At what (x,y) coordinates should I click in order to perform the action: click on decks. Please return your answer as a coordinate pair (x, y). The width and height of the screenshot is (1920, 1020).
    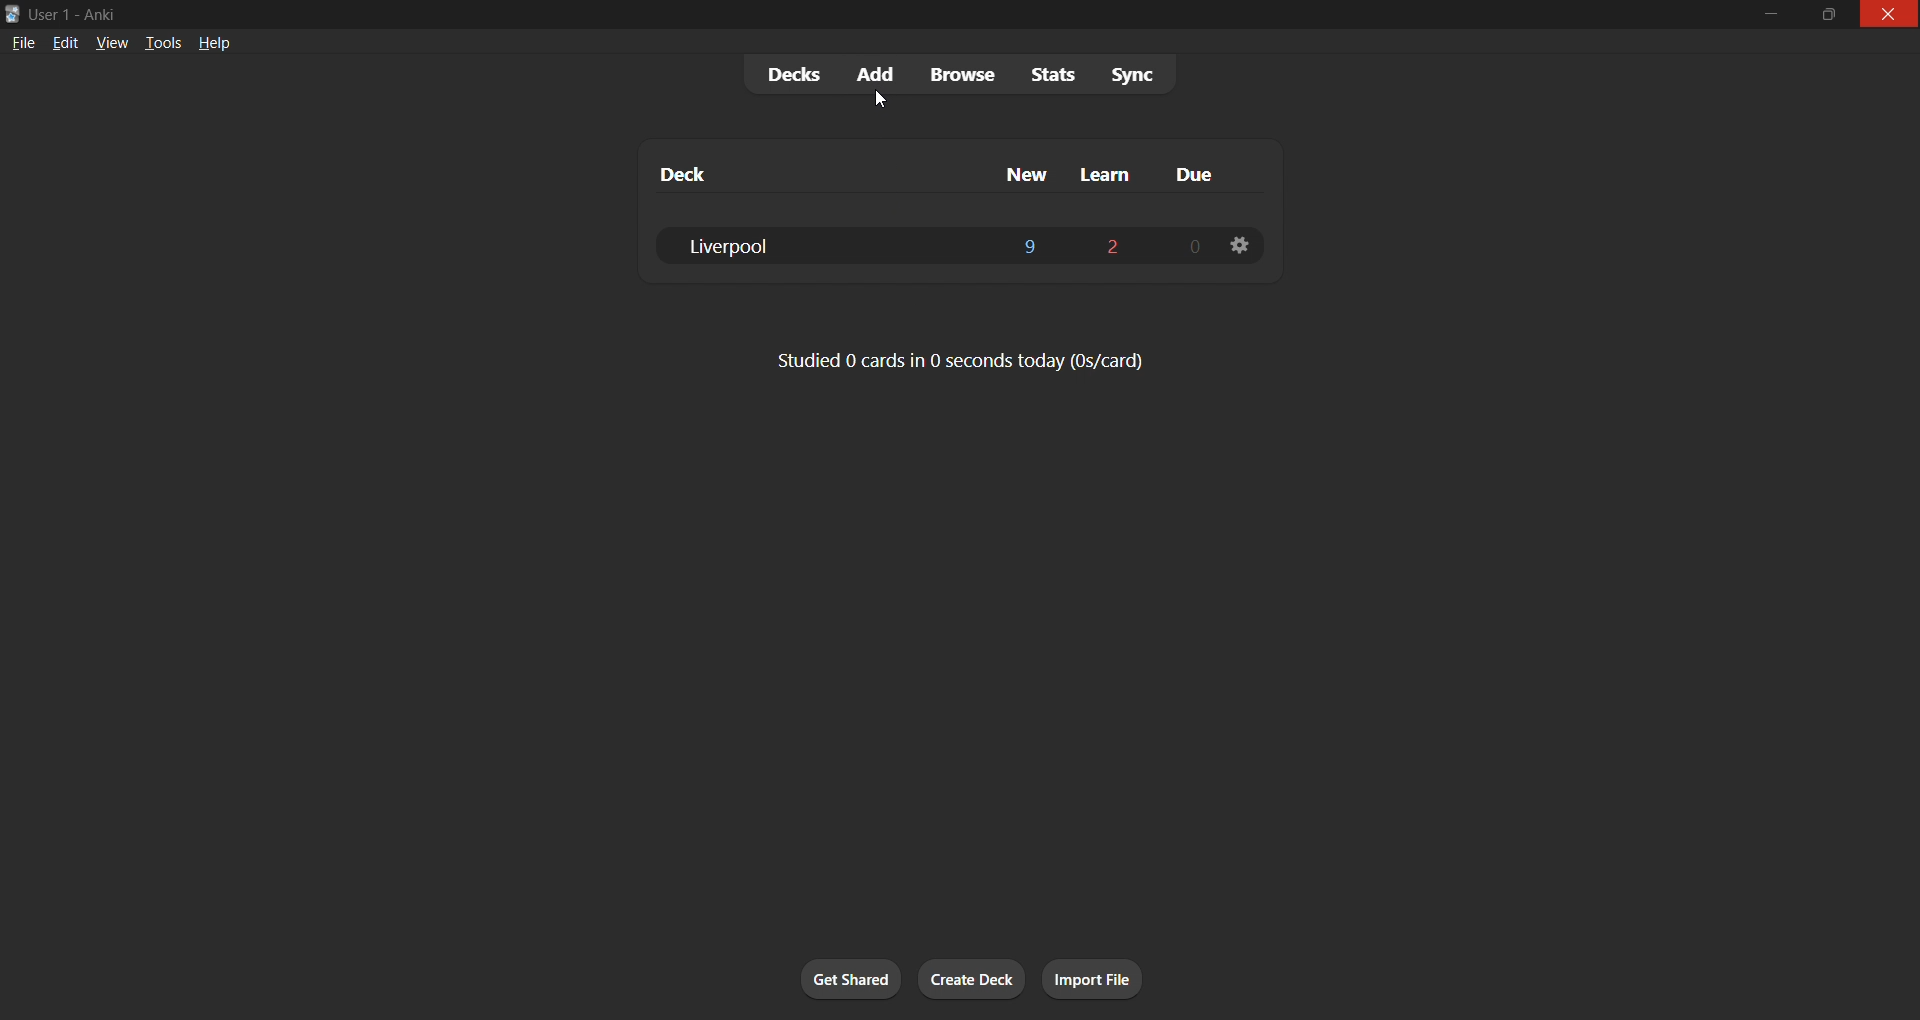
    Looking at the image, I should click on (788, 75).